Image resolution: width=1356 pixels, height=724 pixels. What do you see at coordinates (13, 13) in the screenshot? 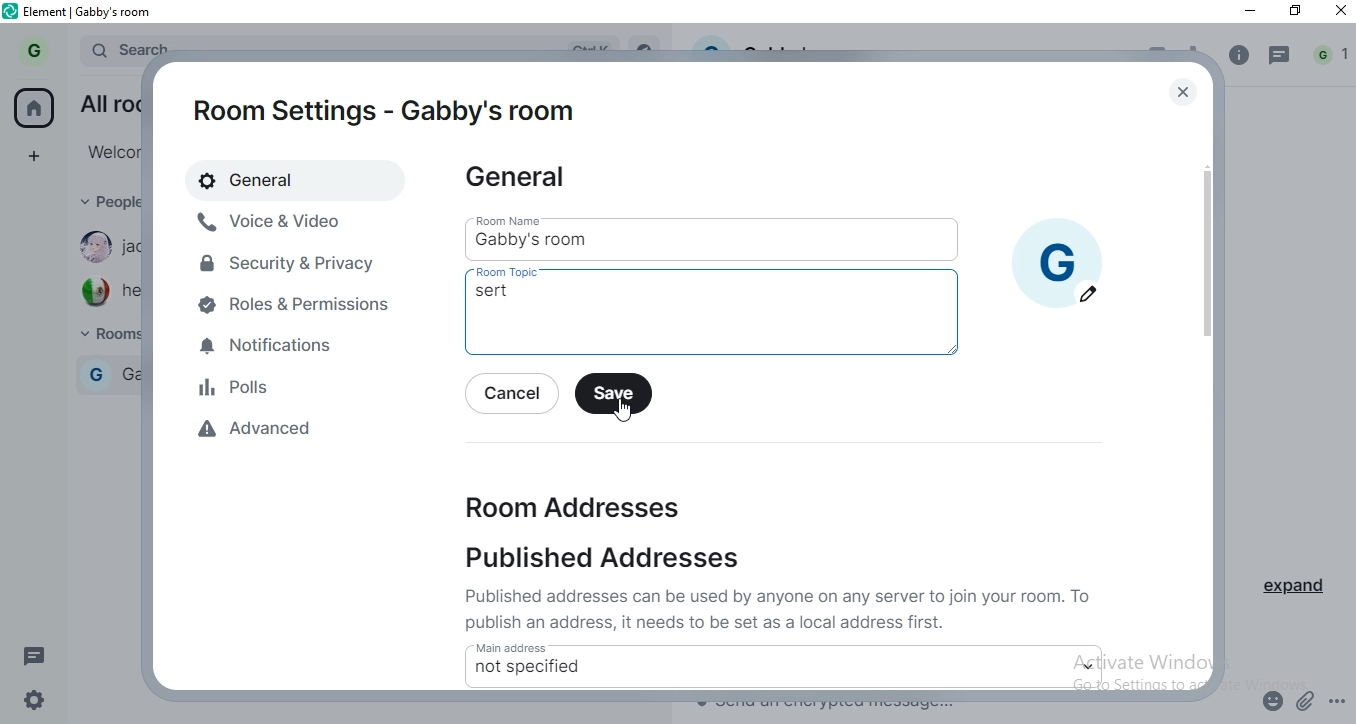
I see `element logo` at bounding box center [13, 13].